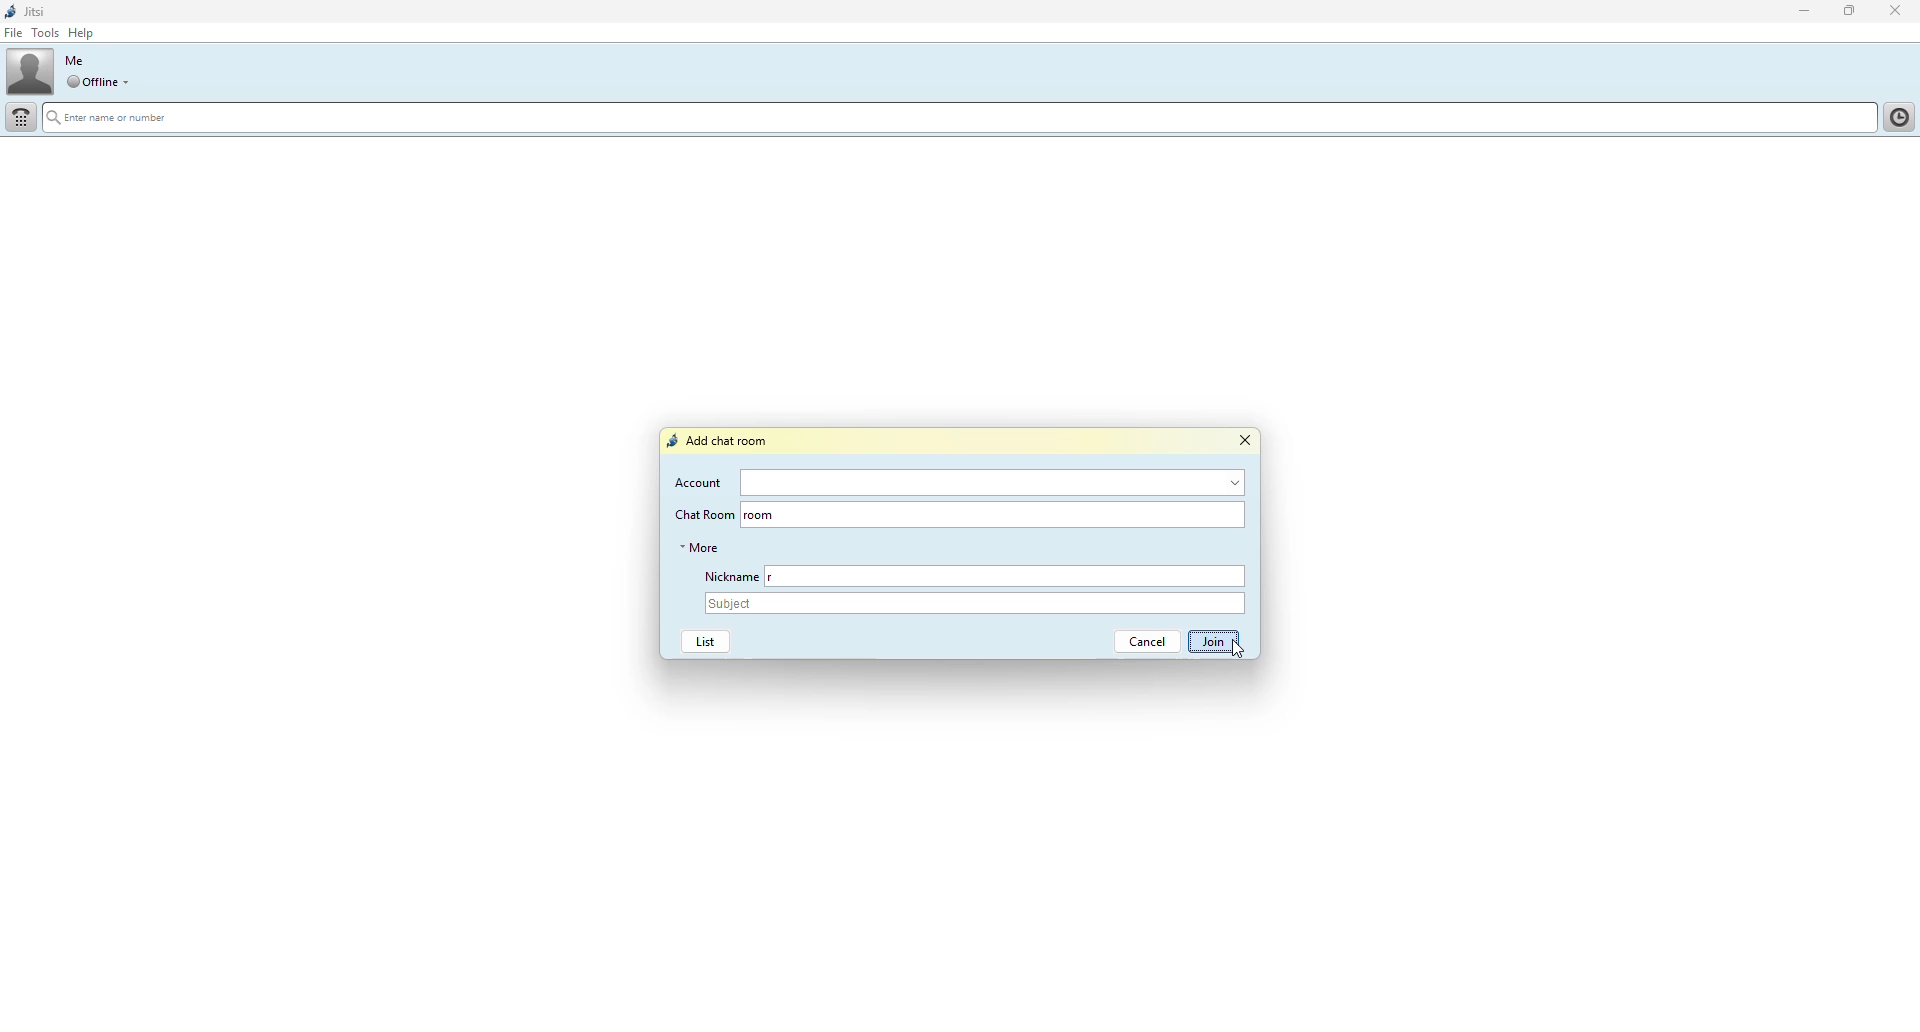  I want to click on minimize, so click(1796, 12).